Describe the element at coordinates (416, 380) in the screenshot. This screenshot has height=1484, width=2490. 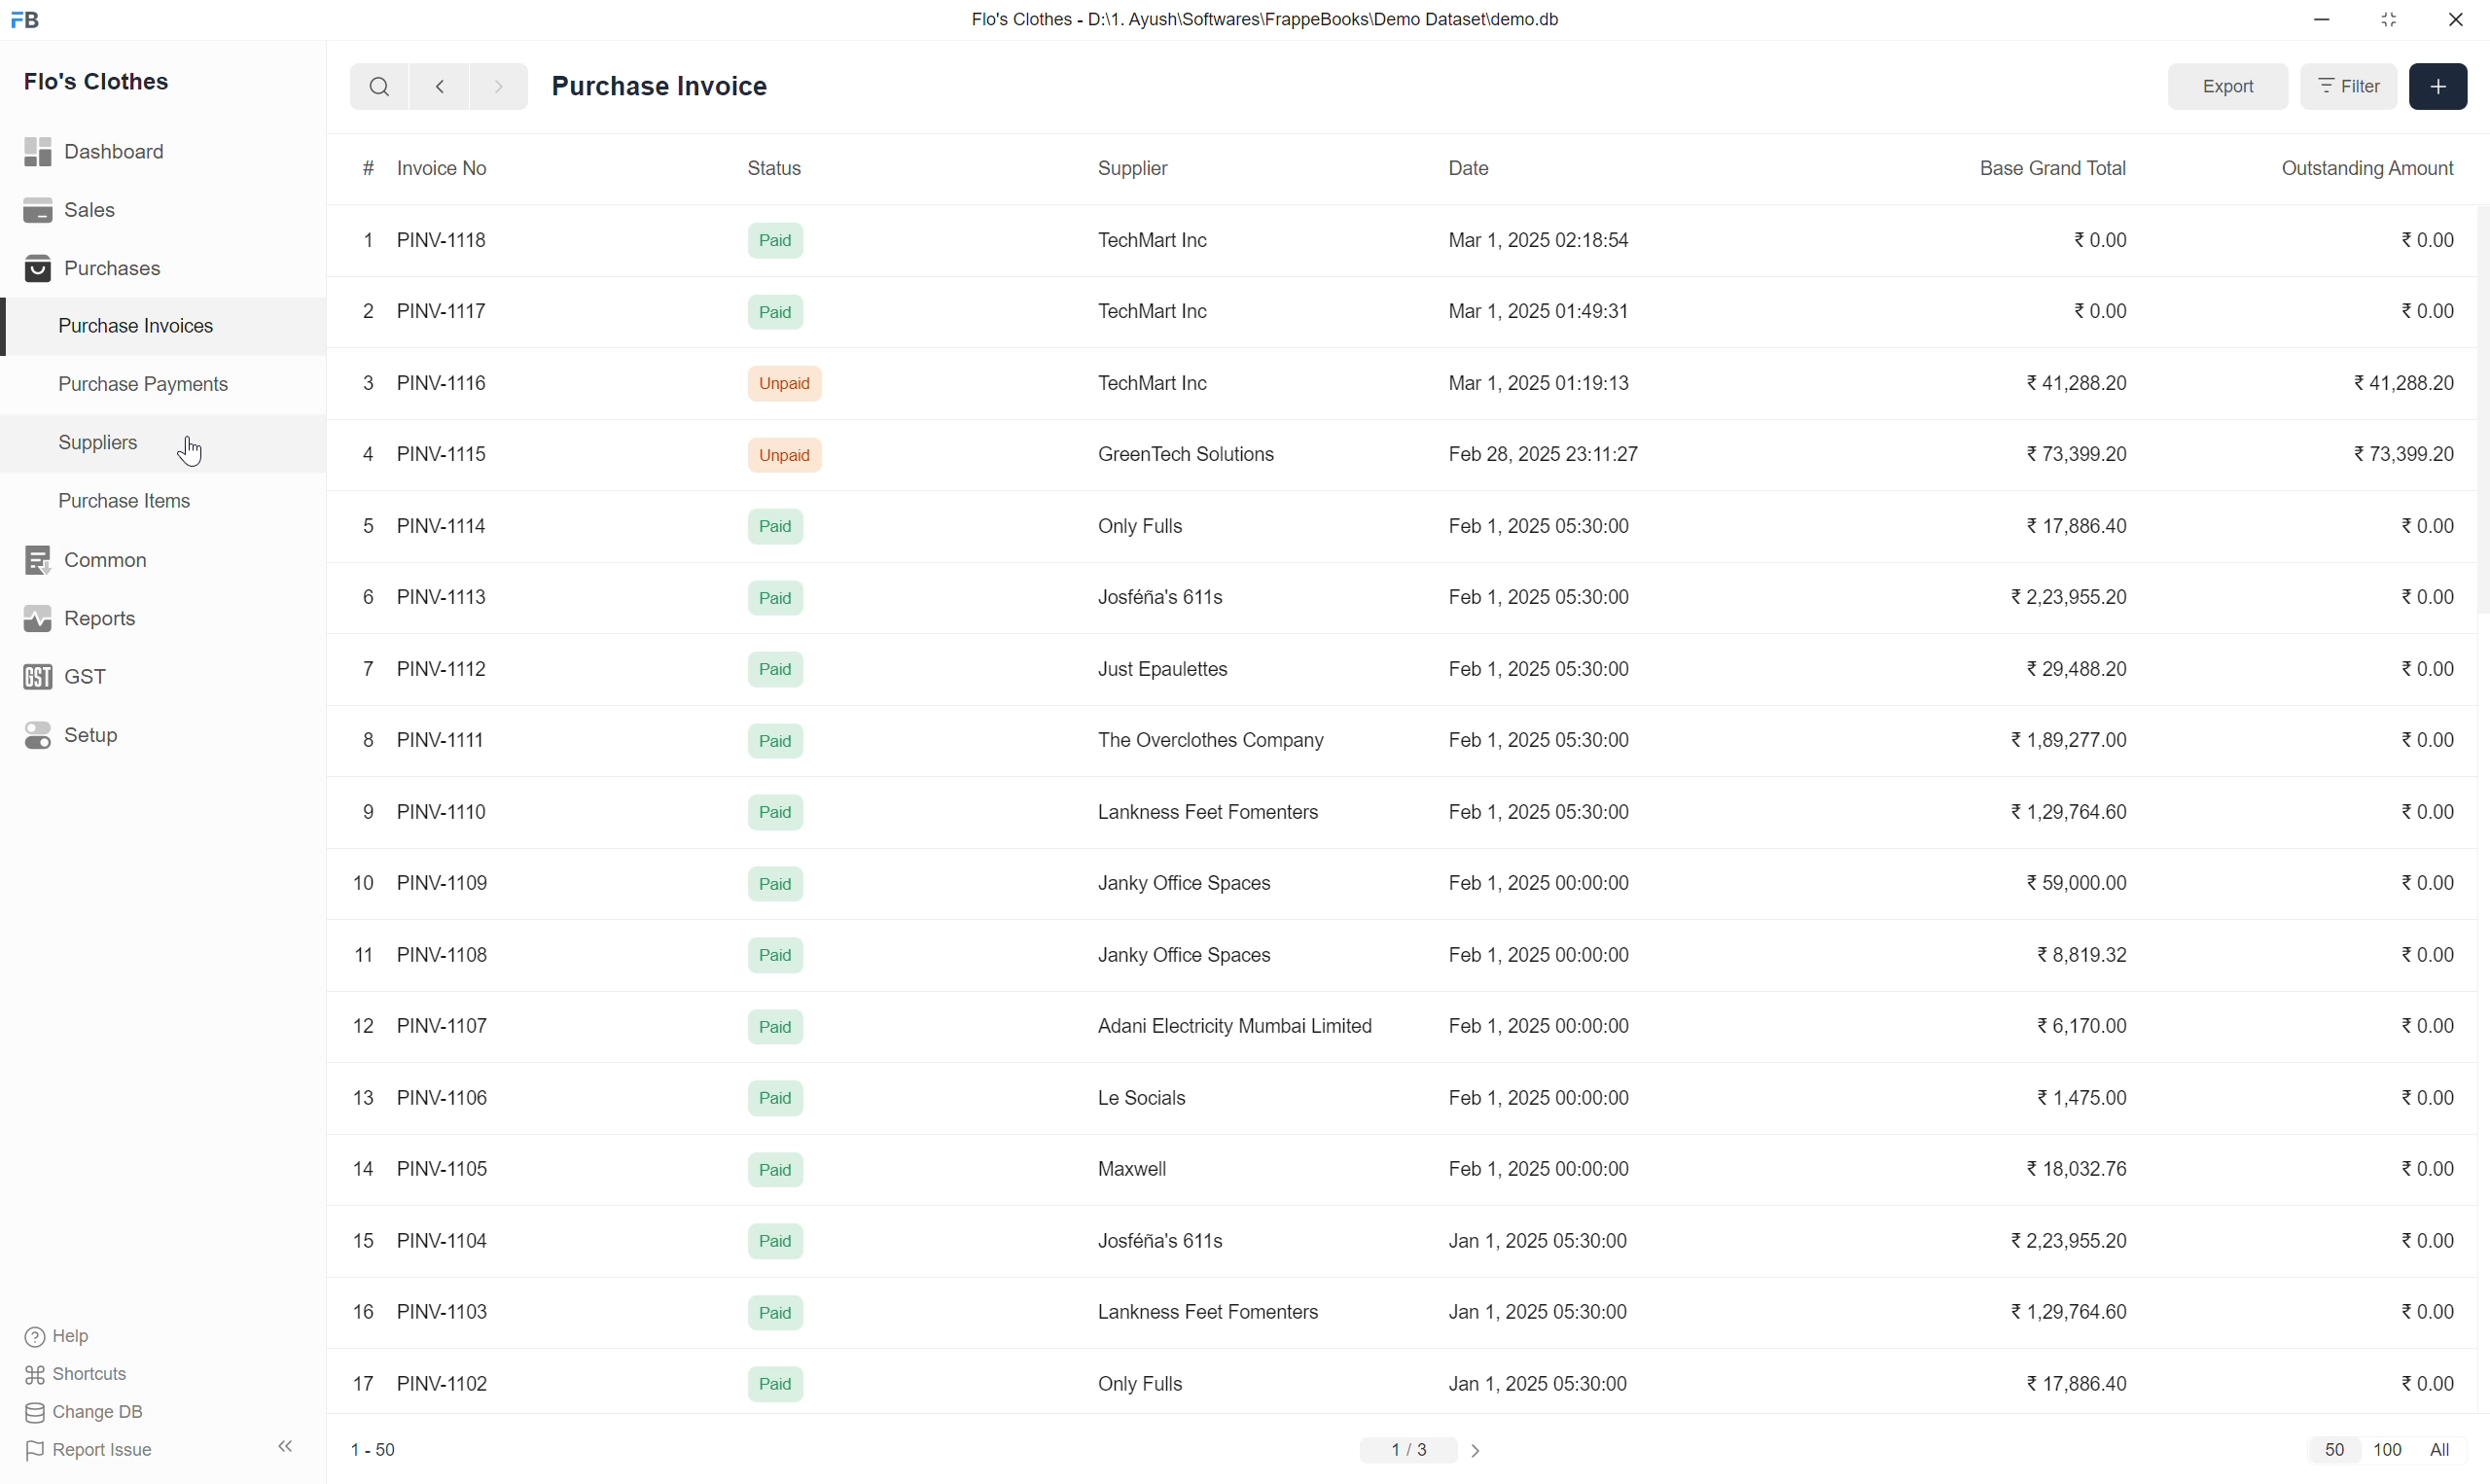
I see `3 PINV-1116` at that location.